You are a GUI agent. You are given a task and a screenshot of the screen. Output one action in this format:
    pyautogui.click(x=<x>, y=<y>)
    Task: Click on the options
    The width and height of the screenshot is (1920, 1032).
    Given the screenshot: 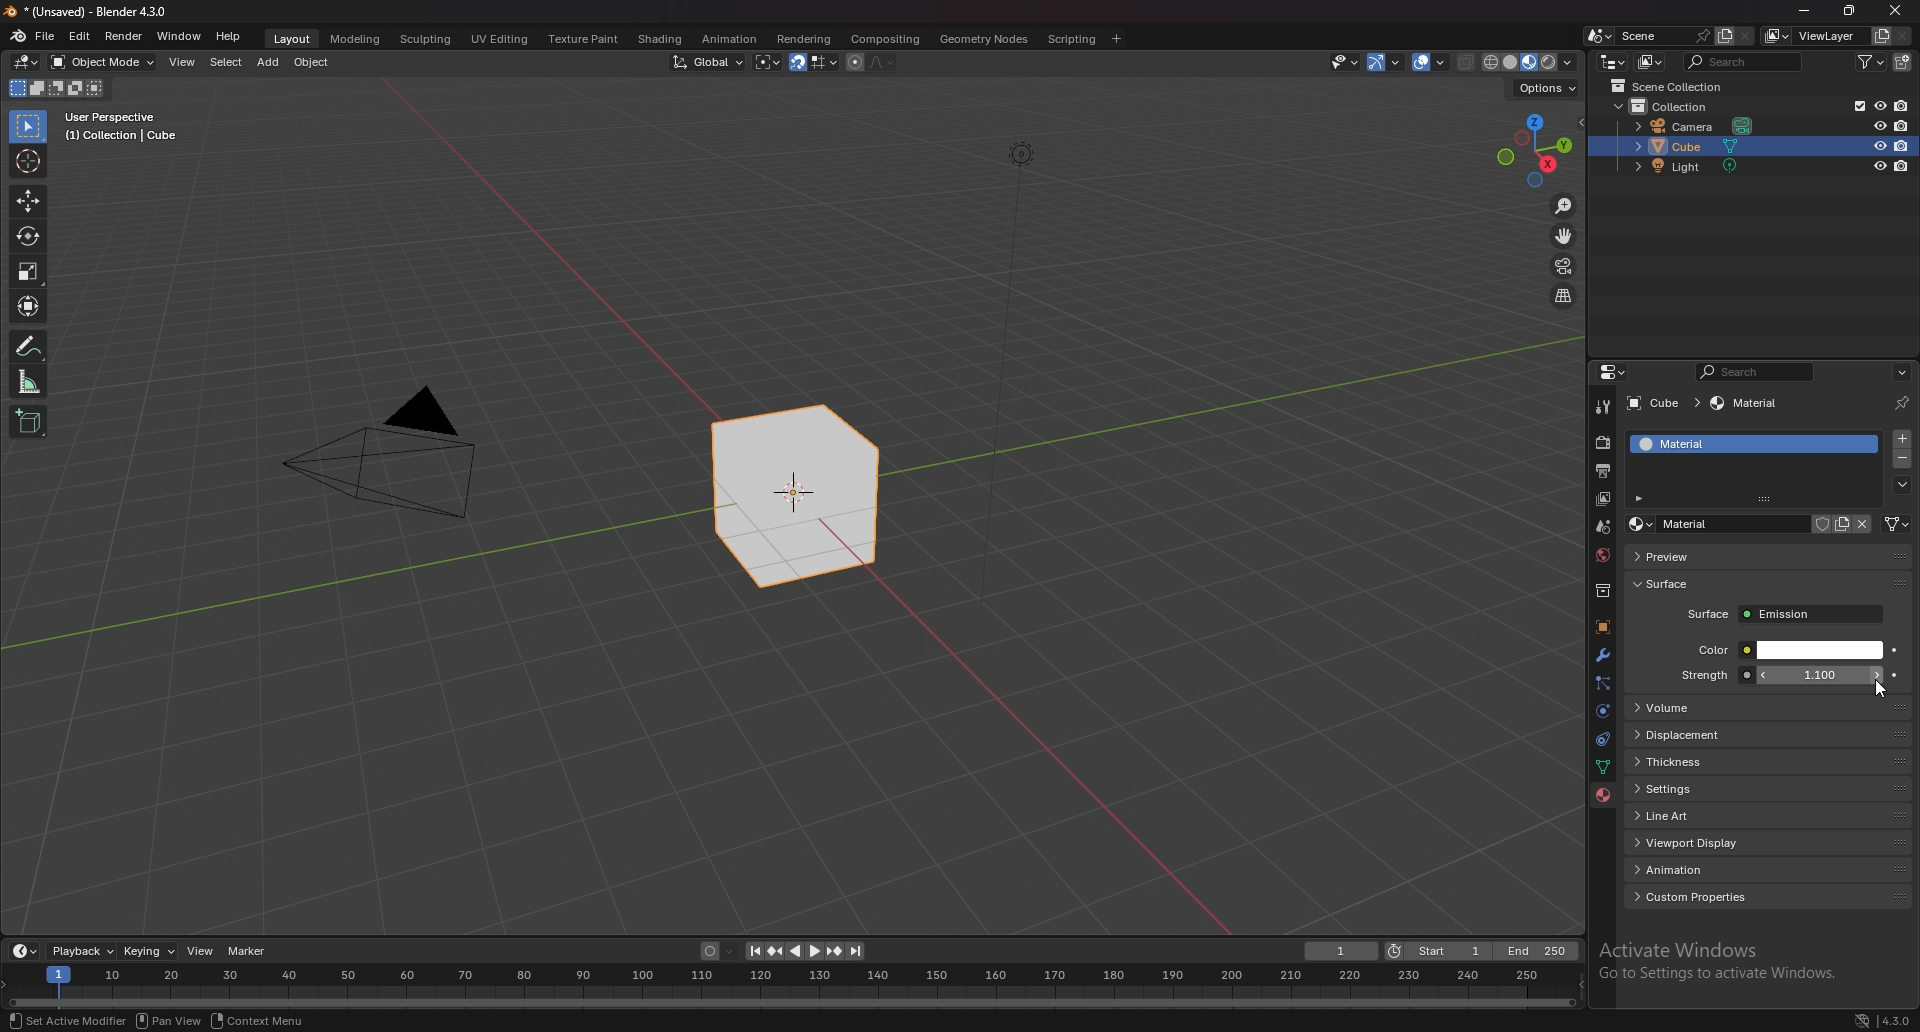 What is the action you would take?
    pyautogui.click(x=1901, y=372)
    